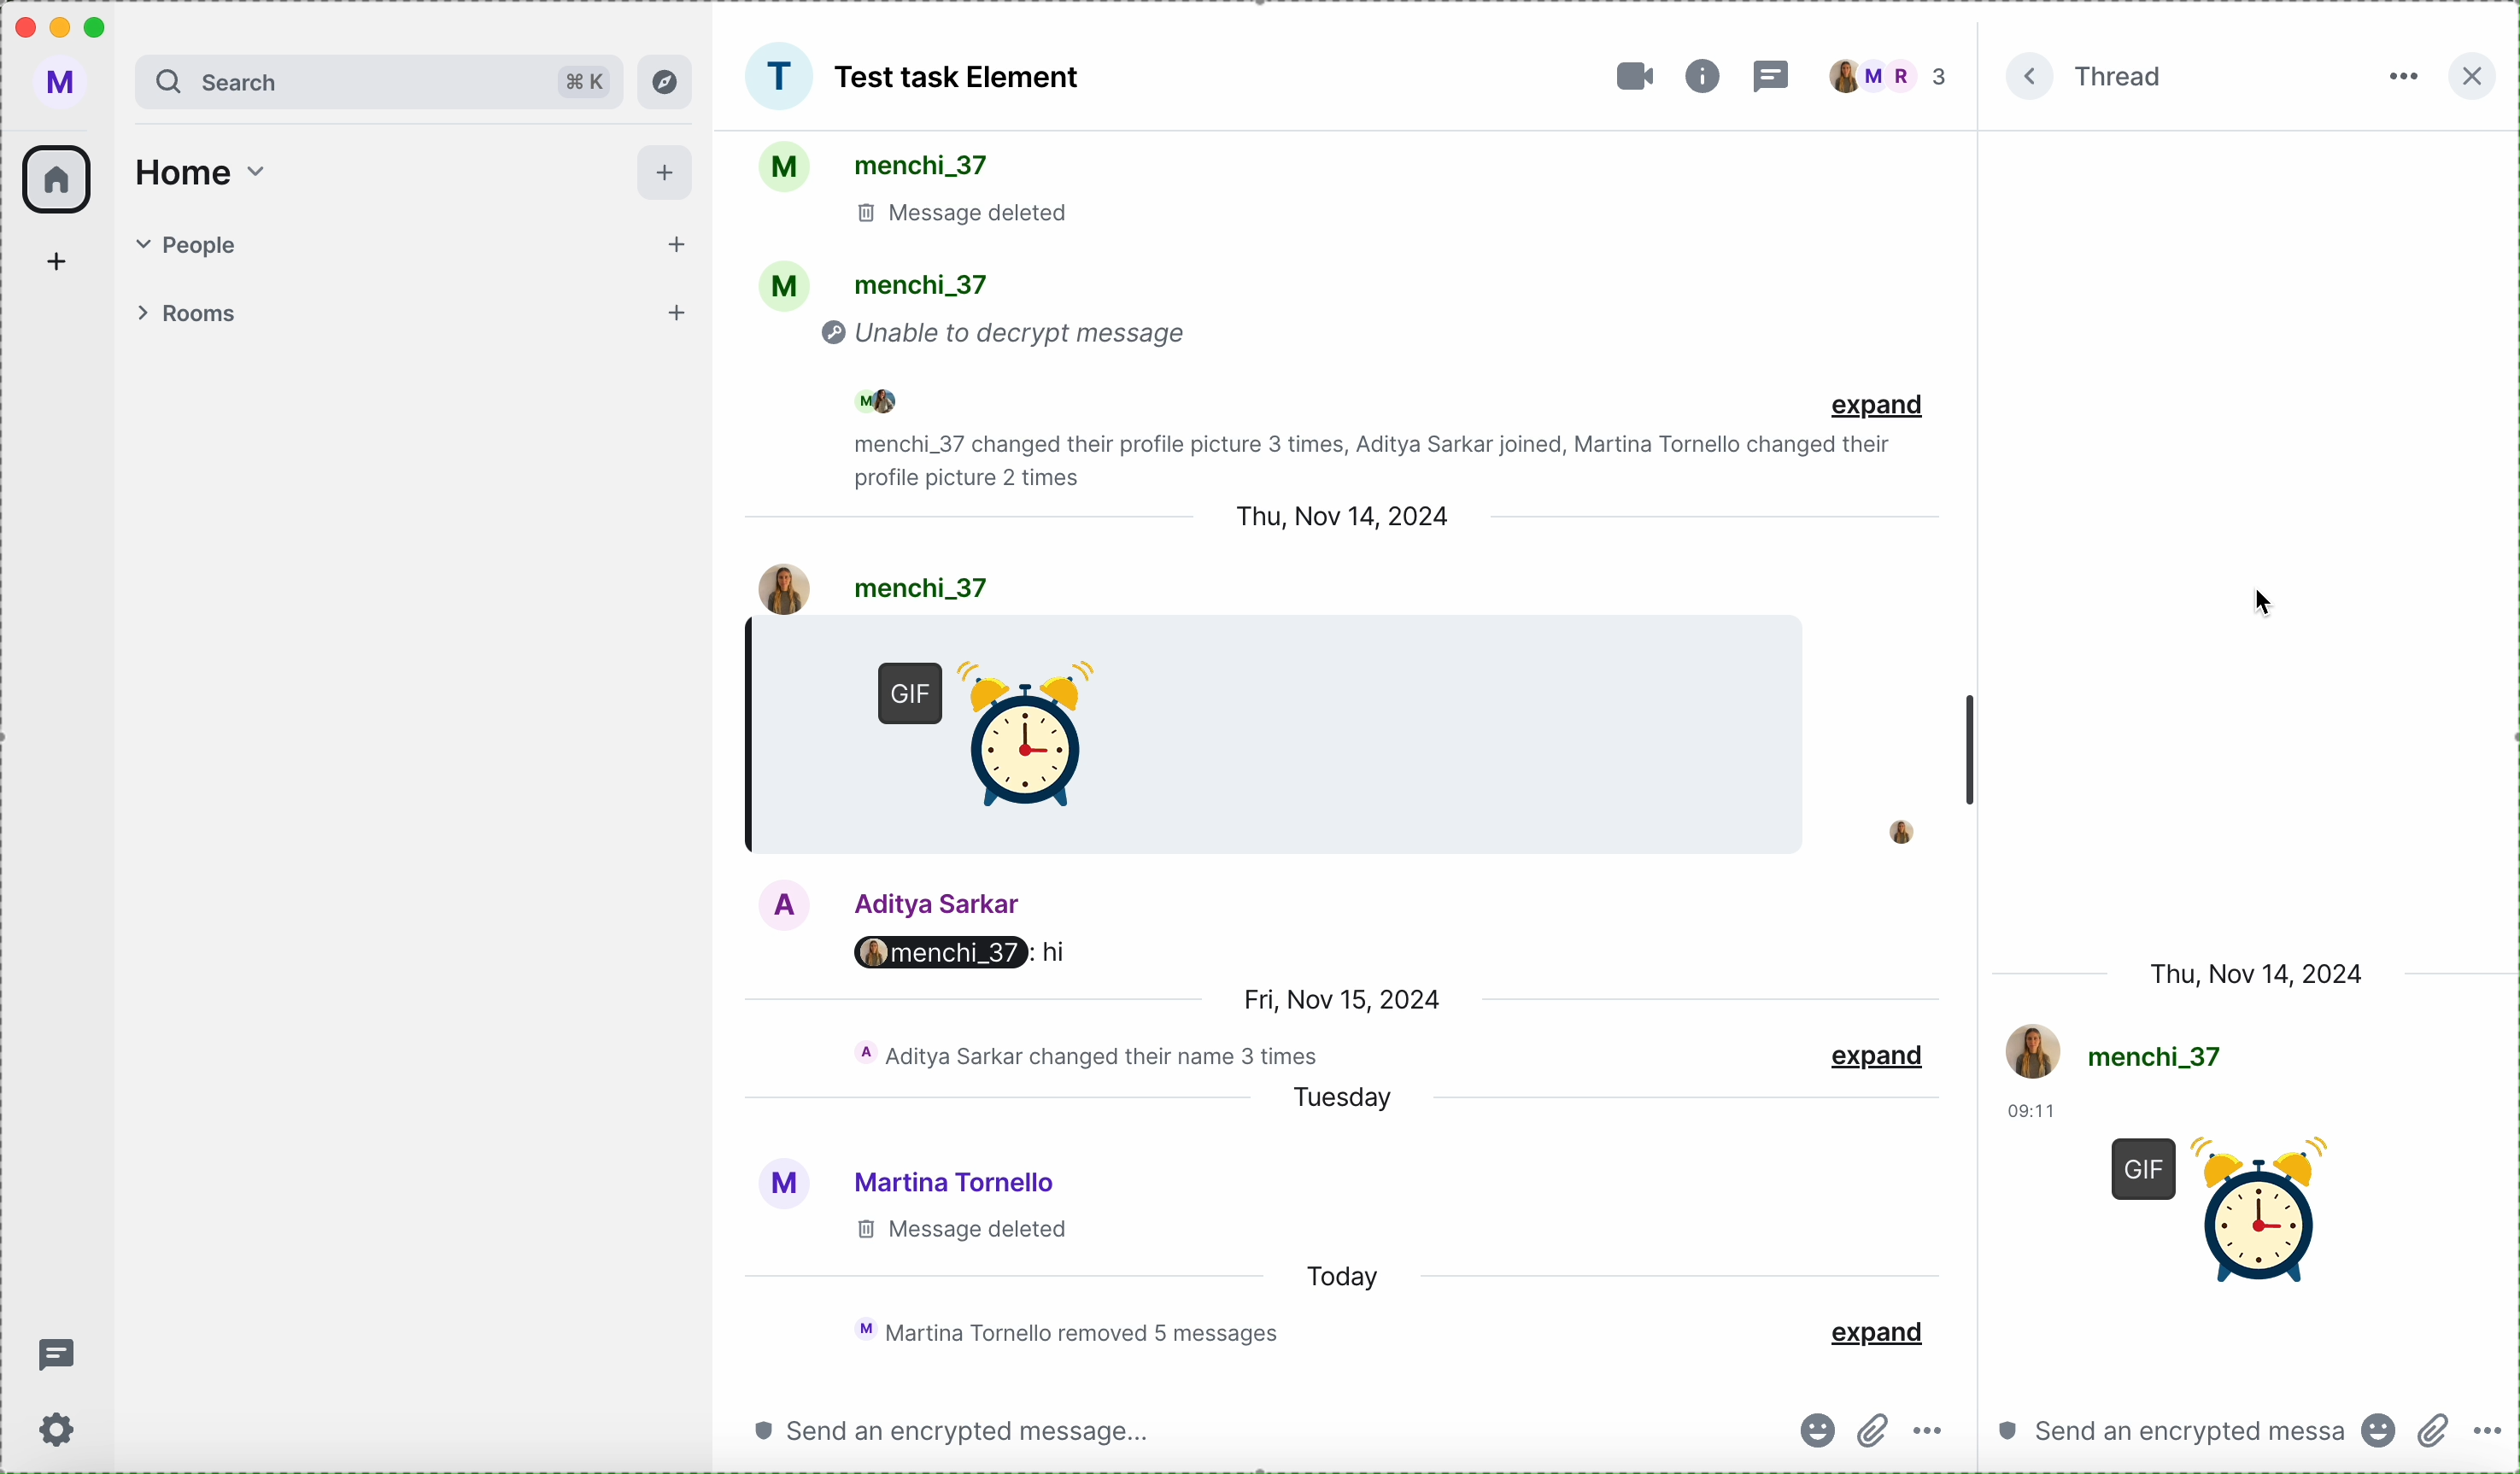 Image resolution: width=2520 pixels, height=1474 pixels. What do you see at coordinates (1775, 75) in the screenshot?
I see `threads` at bounding box center [1775, 75].